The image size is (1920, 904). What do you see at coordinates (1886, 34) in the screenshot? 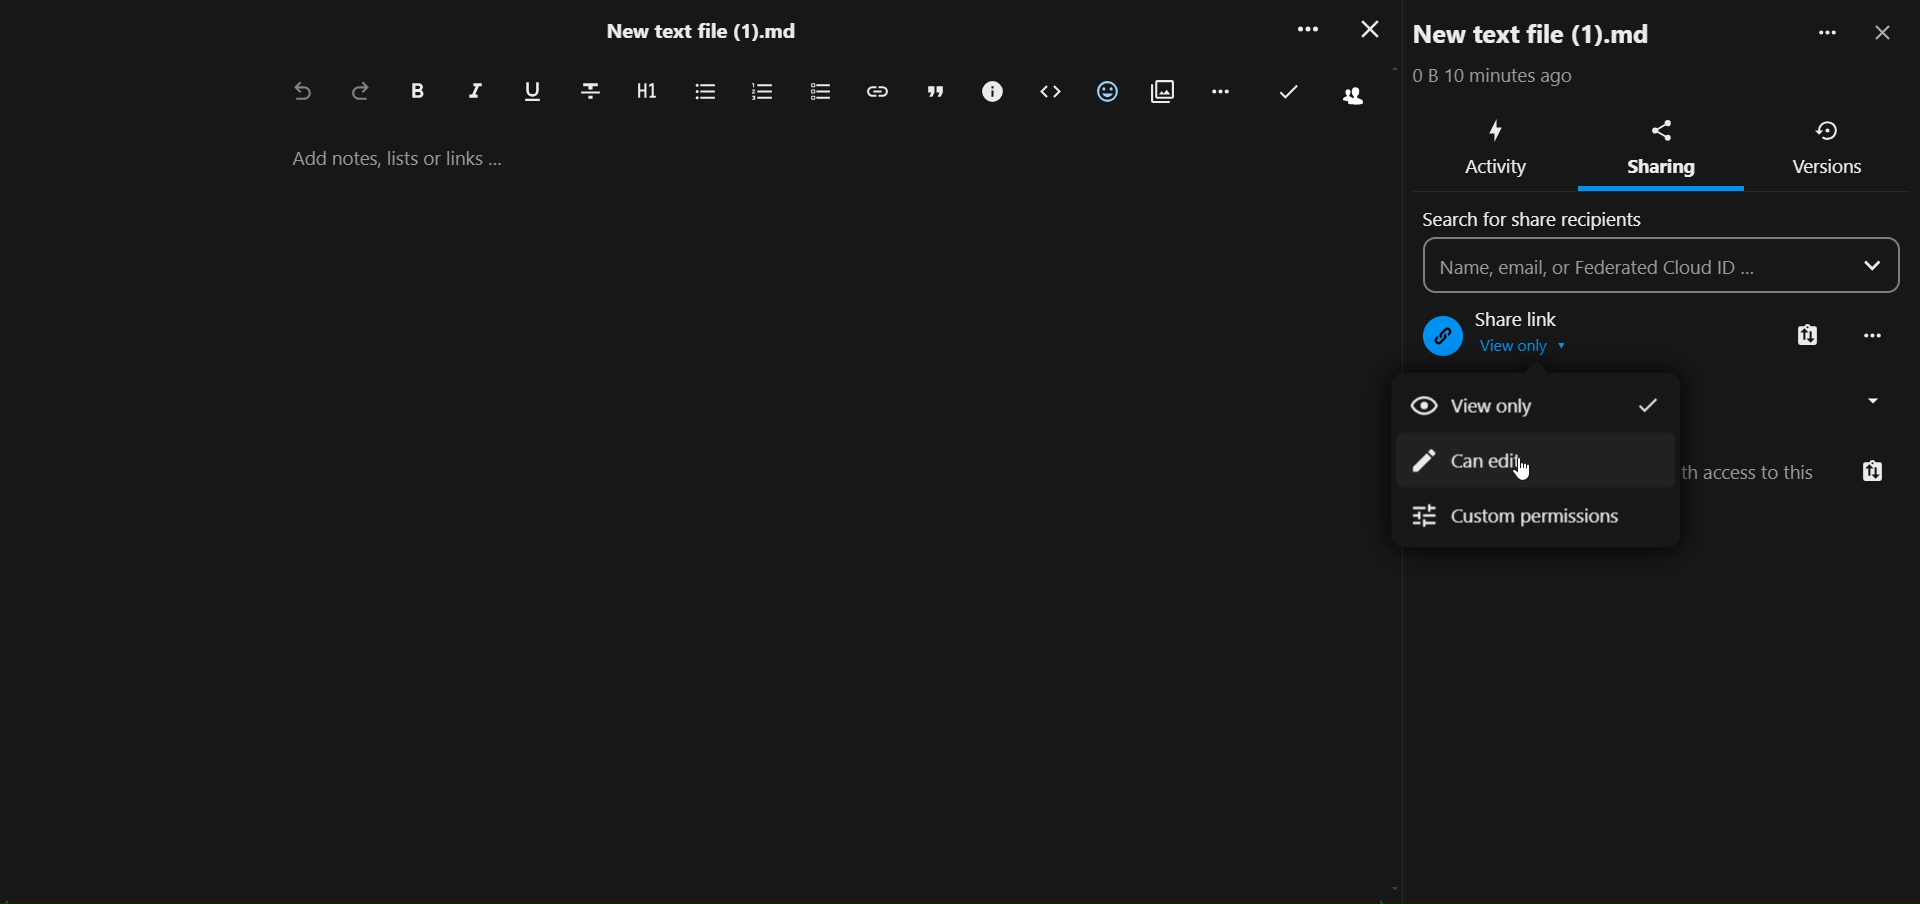
I see `close pane` at bounding box center [1886, 34].